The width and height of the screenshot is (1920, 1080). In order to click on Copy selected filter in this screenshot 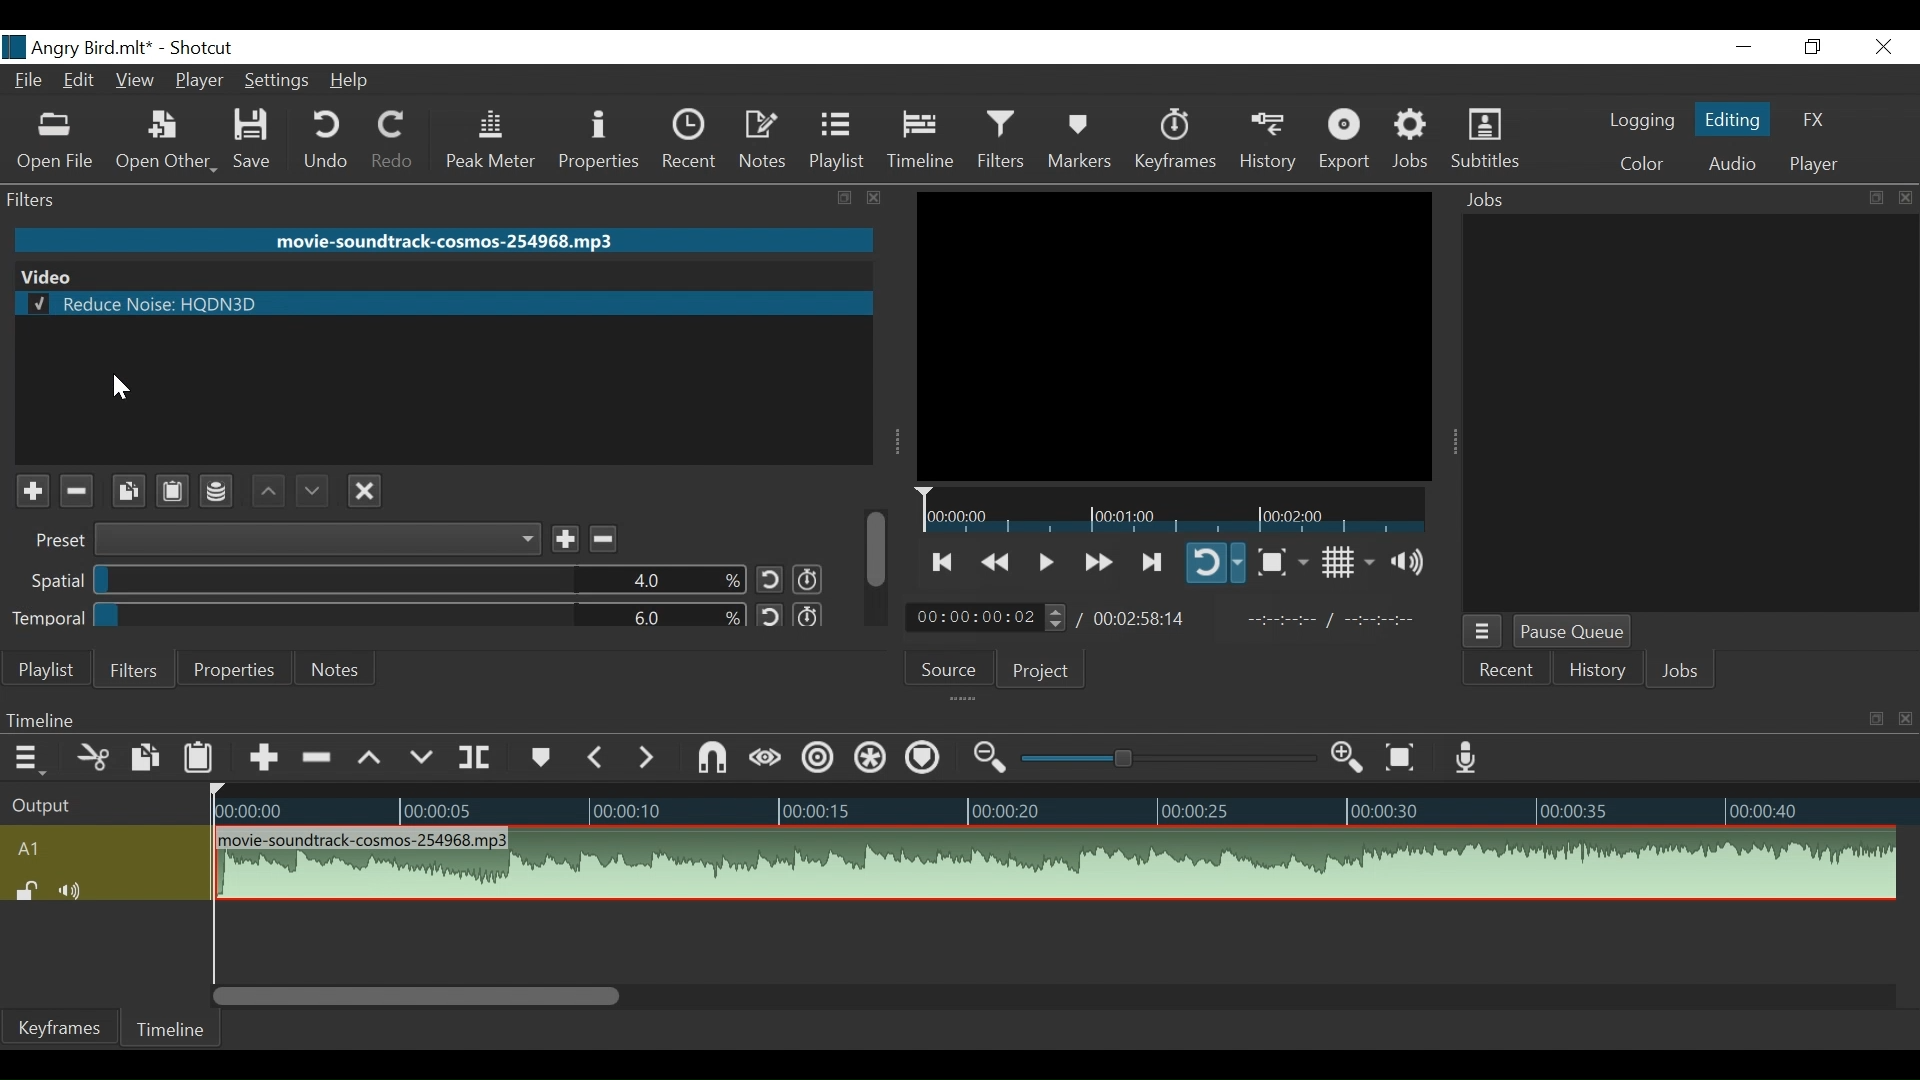, I will do `click(128, 490)`.